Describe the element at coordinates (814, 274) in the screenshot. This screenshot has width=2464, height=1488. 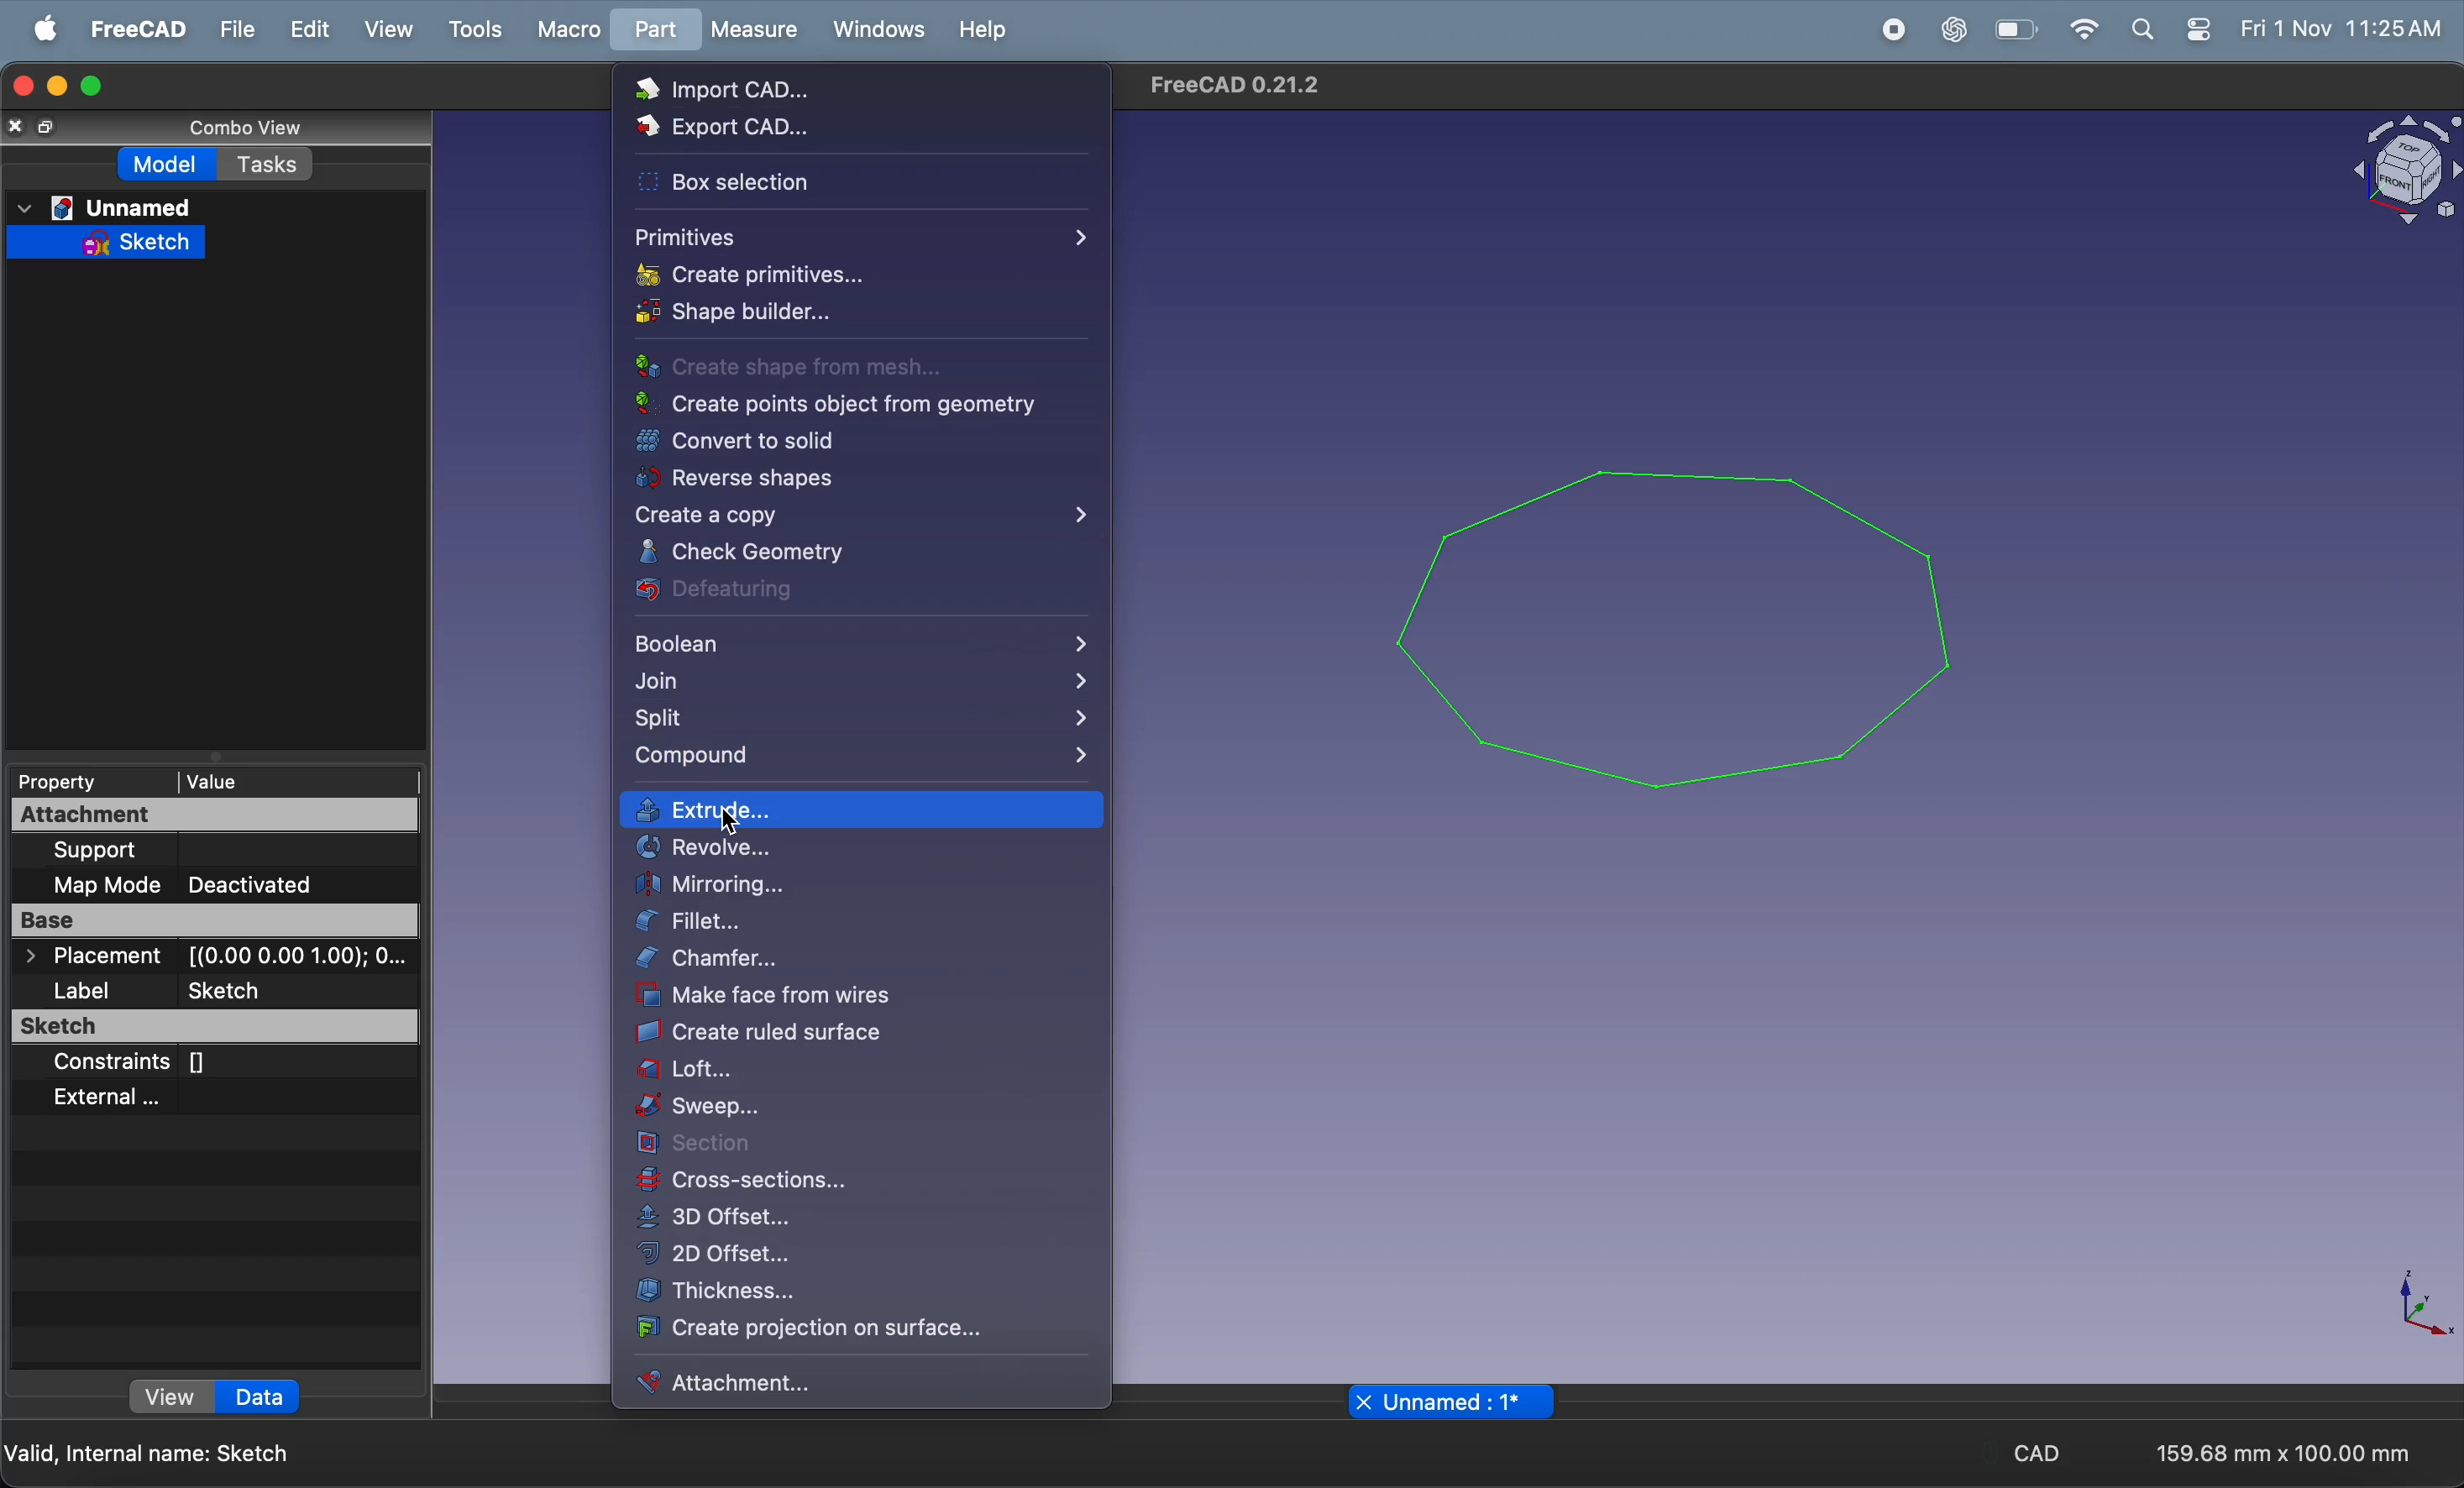
I see `create primitives ` at that location.